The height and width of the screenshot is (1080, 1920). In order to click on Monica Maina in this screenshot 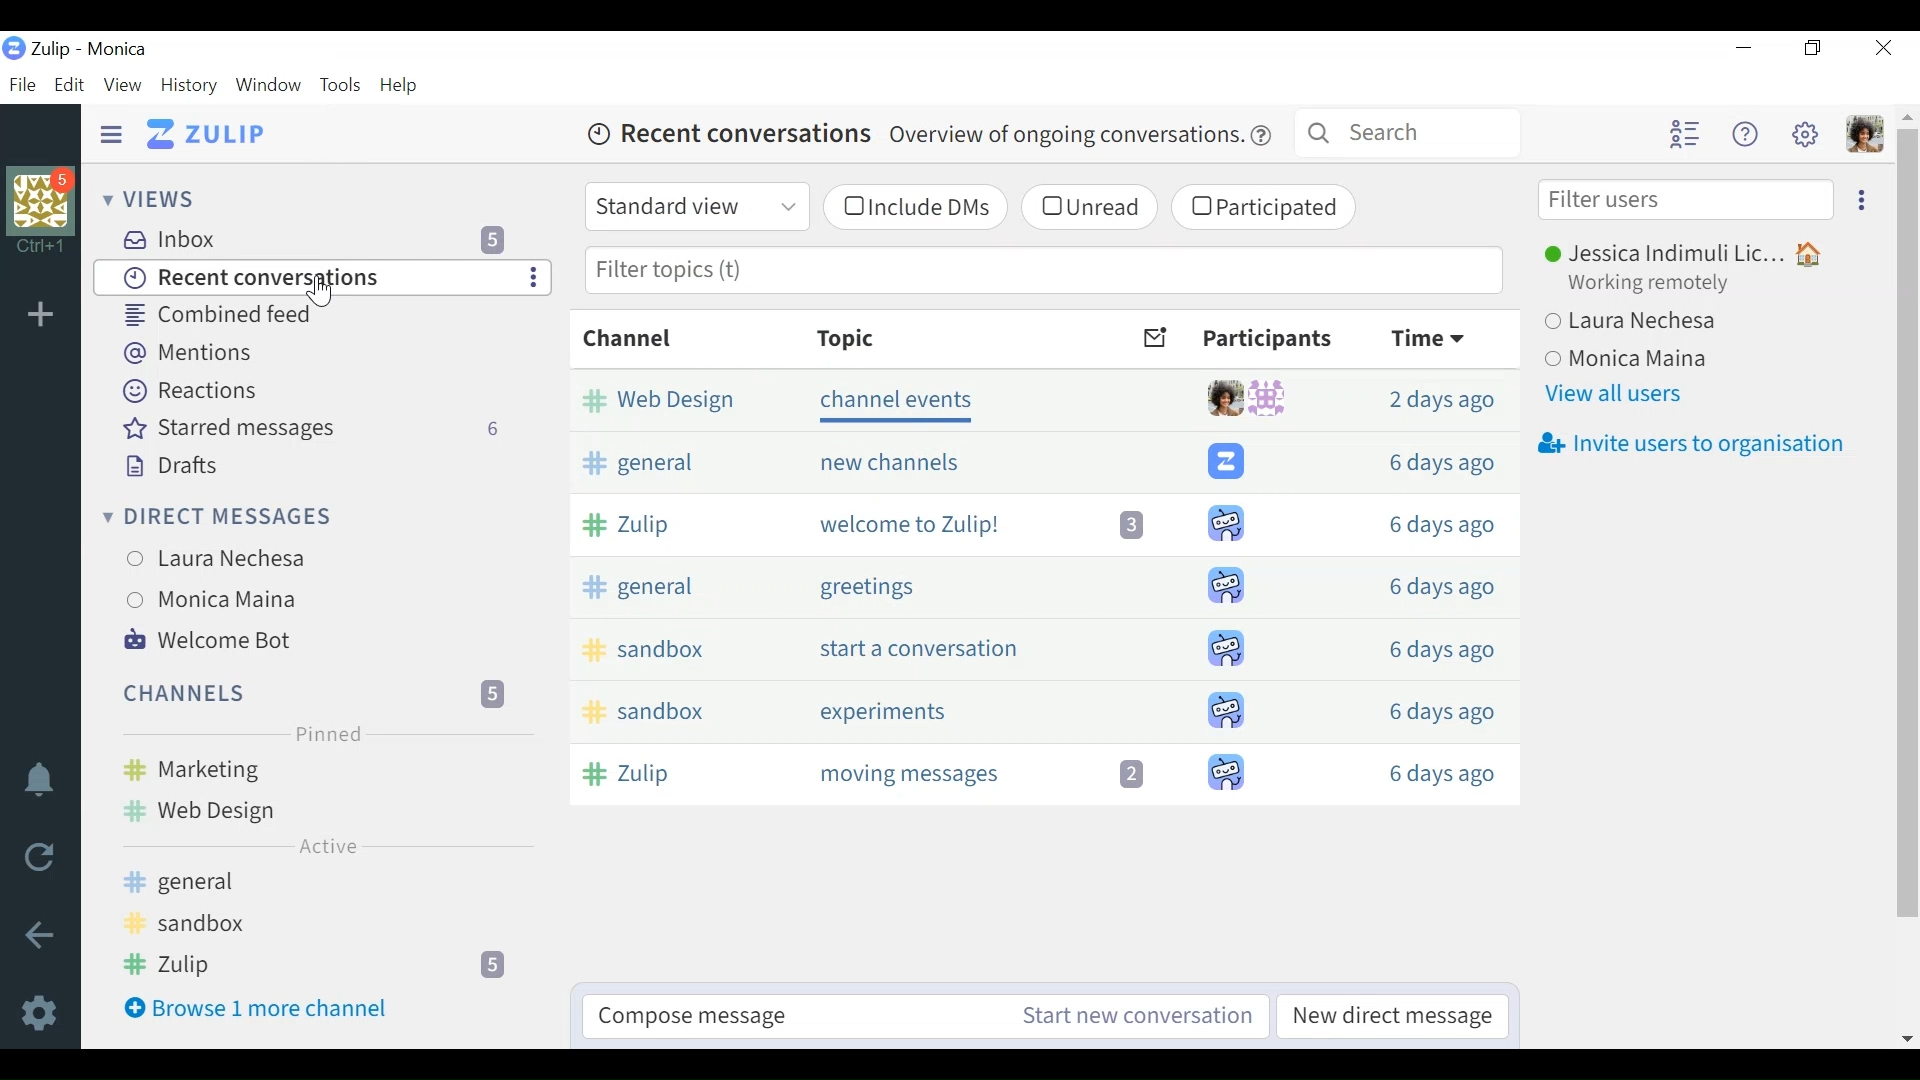, I will do `click(236, 598)`.